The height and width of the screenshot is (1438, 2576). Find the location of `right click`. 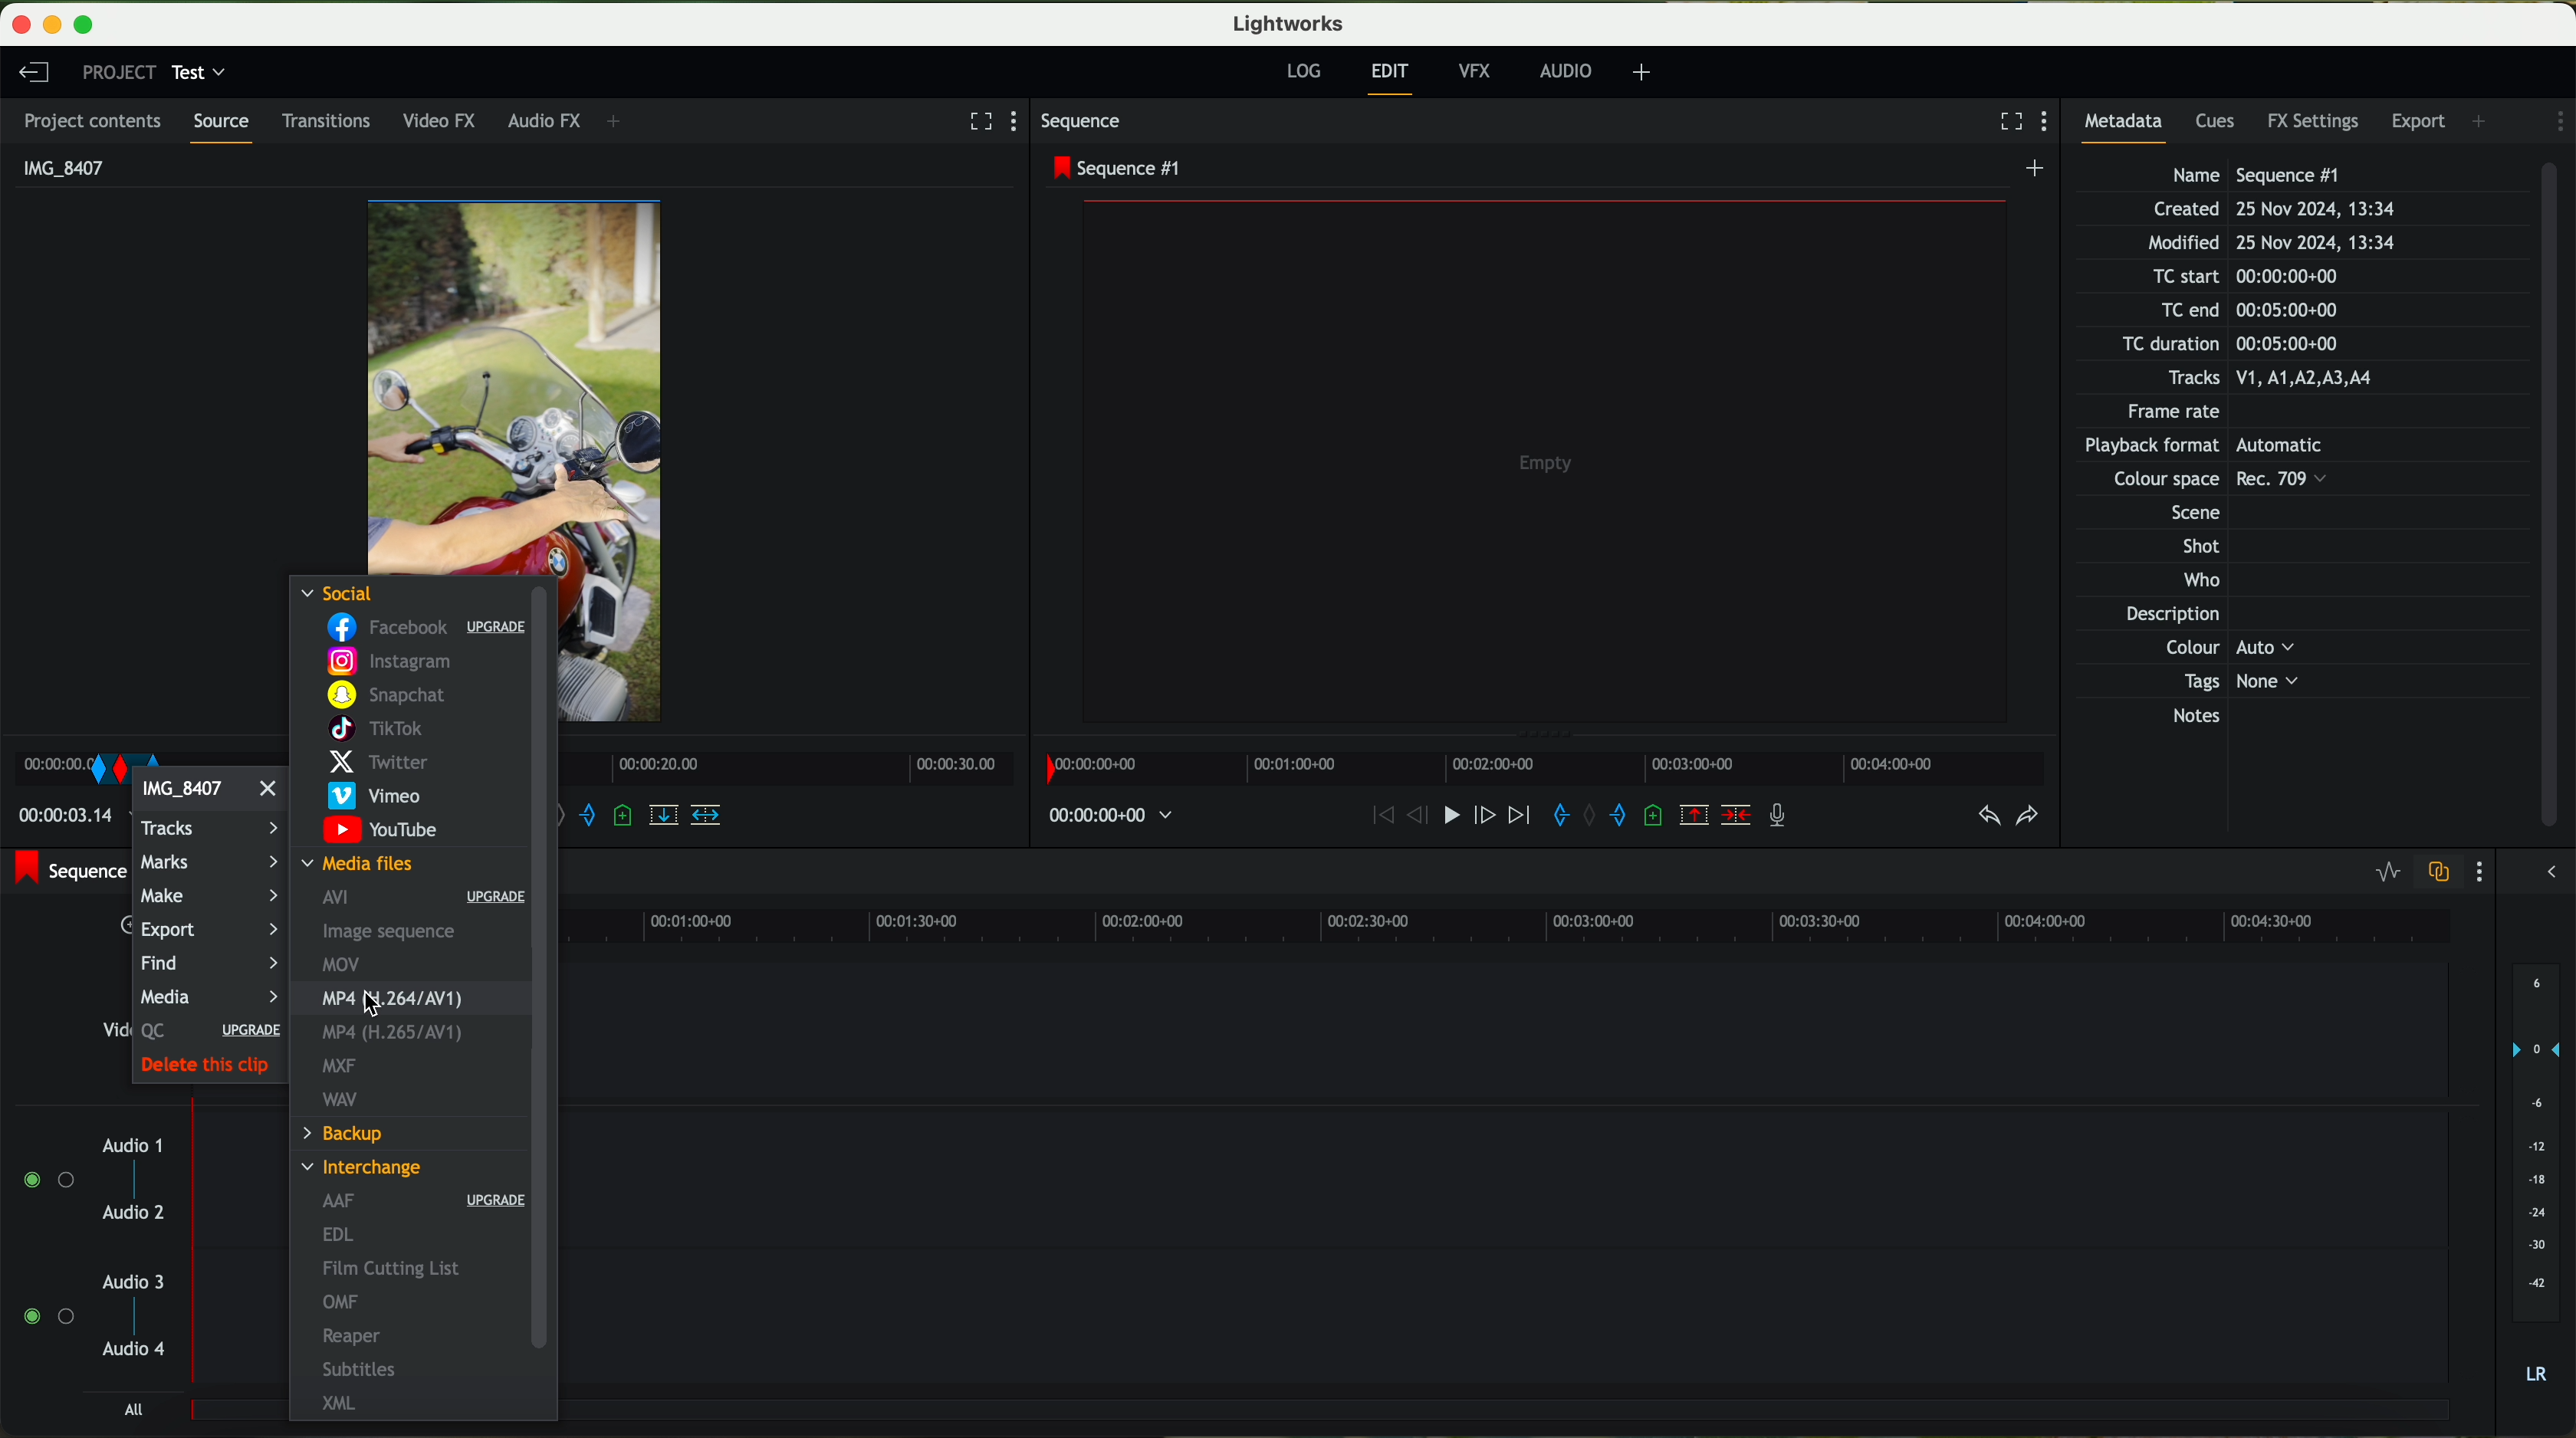

right click is located at coordinates (93, 760).